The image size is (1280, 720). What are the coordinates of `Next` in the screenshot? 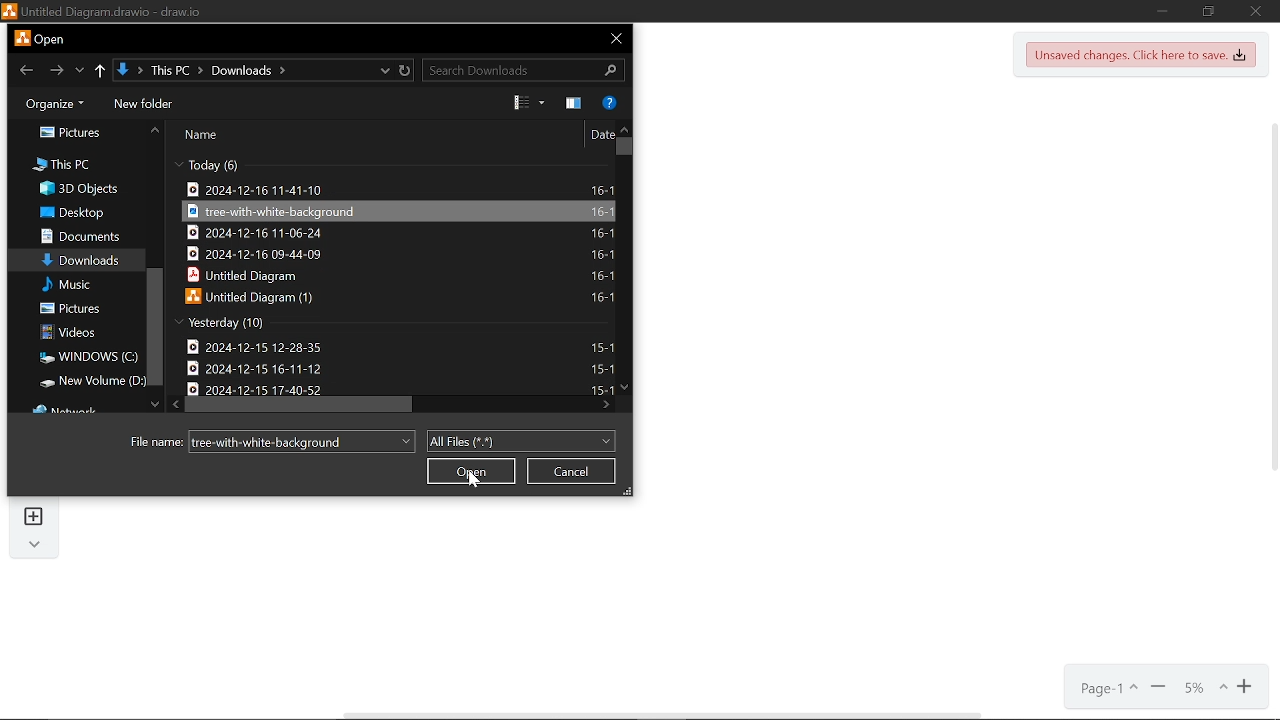 It's located at (54, 71).